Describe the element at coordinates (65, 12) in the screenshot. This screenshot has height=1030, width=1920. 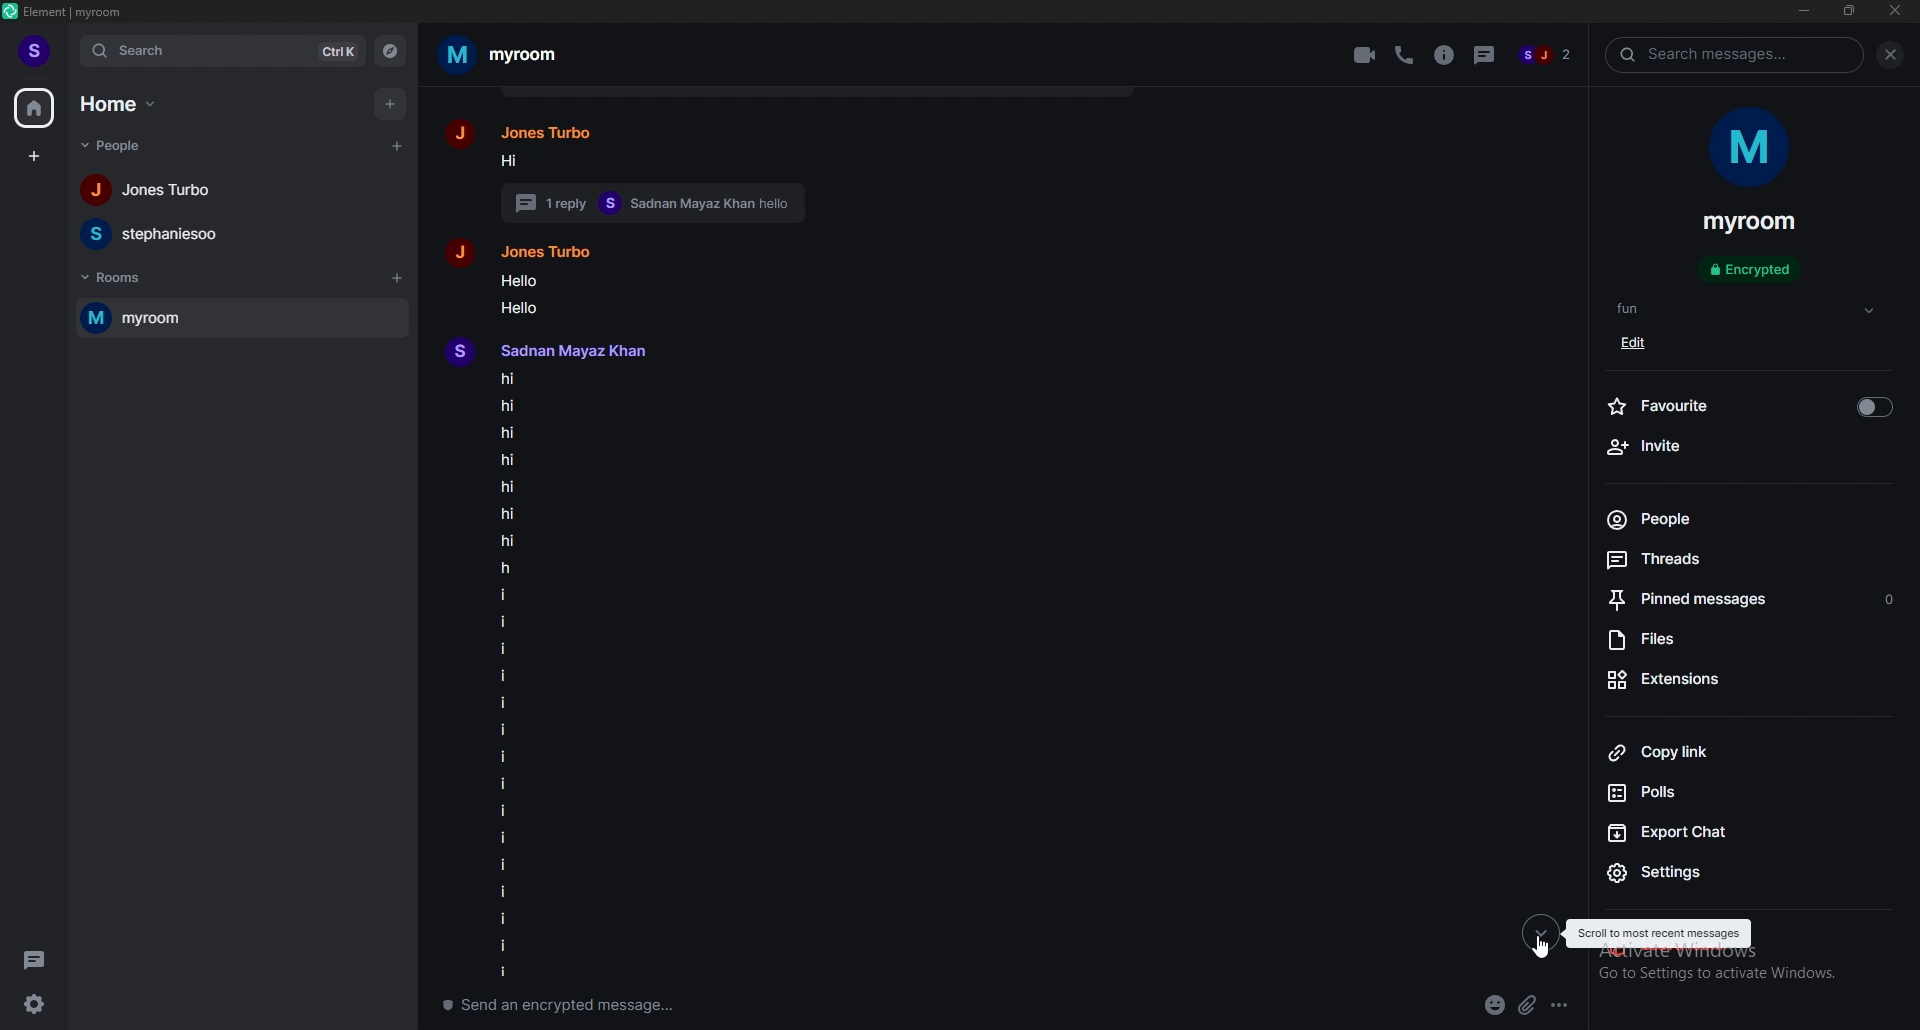
I see `element | myroom` at that location.